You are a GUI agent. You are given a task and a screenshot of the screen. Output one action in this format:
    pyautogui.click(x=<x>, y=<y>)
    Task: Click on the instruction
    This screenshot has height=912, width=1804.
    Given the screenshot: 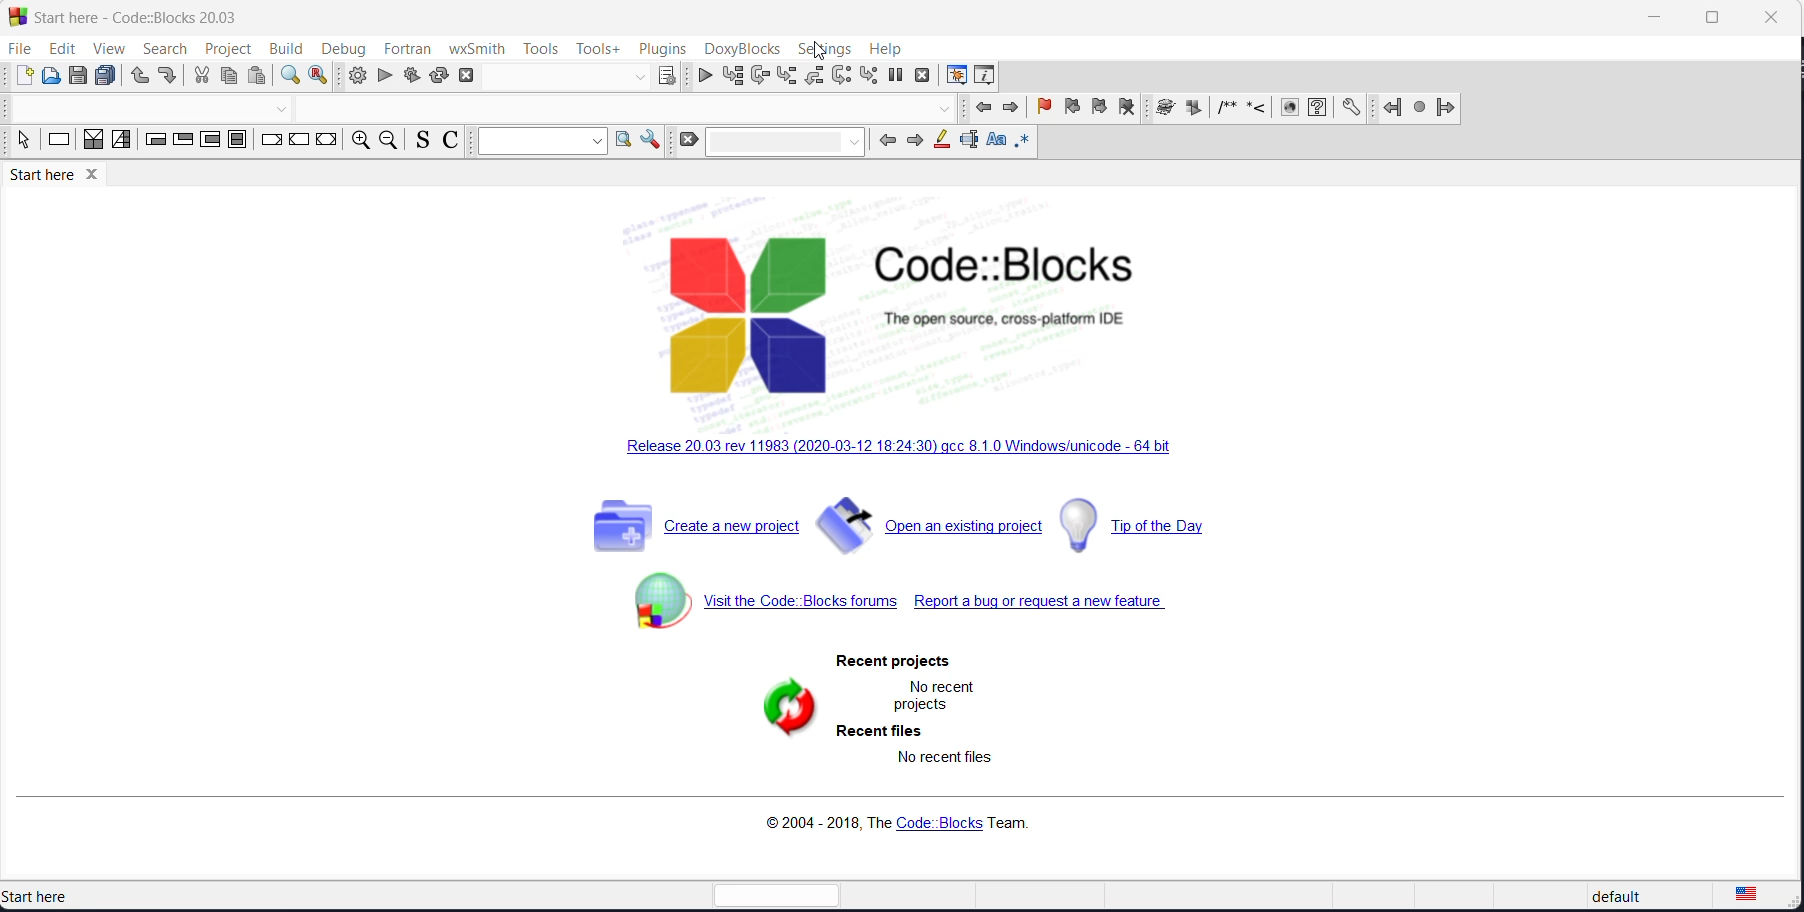 What is the action you would take?
    pyautogui.click(x=59, y=143)
    